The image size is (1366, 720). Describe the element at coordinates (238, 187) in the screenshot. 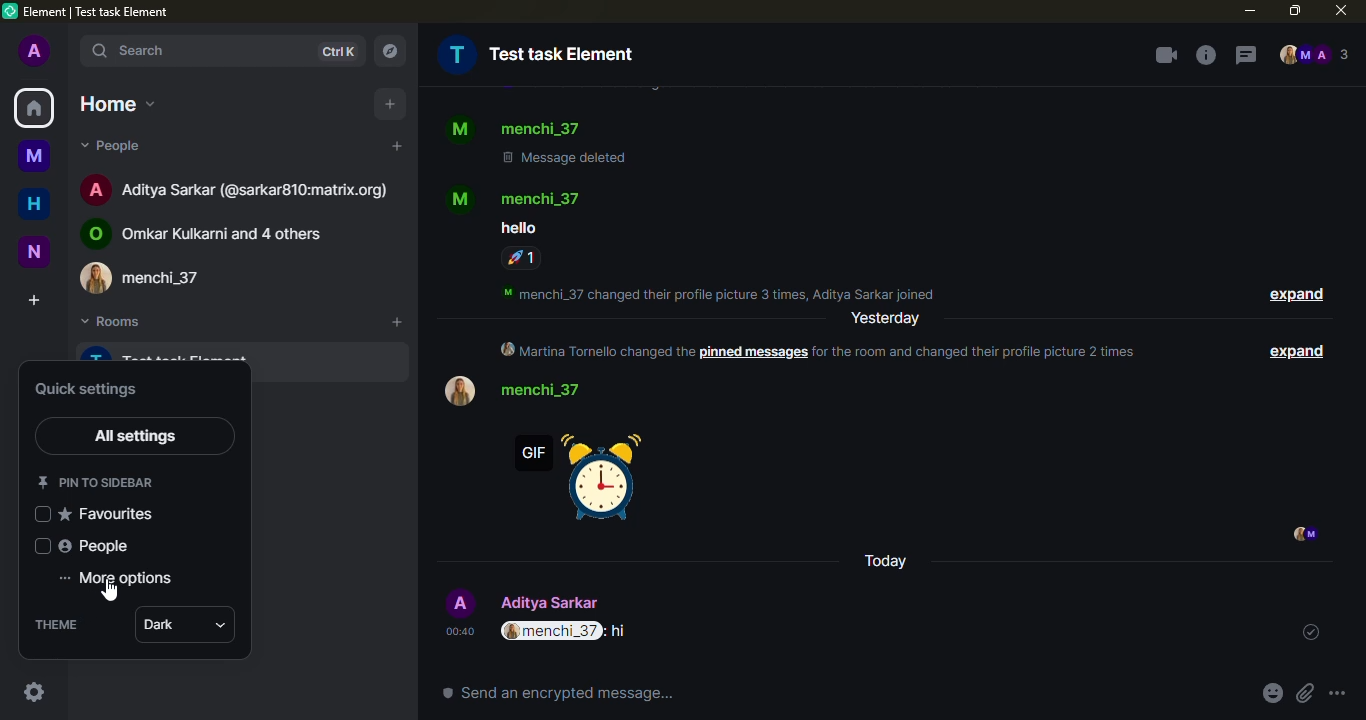

I see `contact` at that location.